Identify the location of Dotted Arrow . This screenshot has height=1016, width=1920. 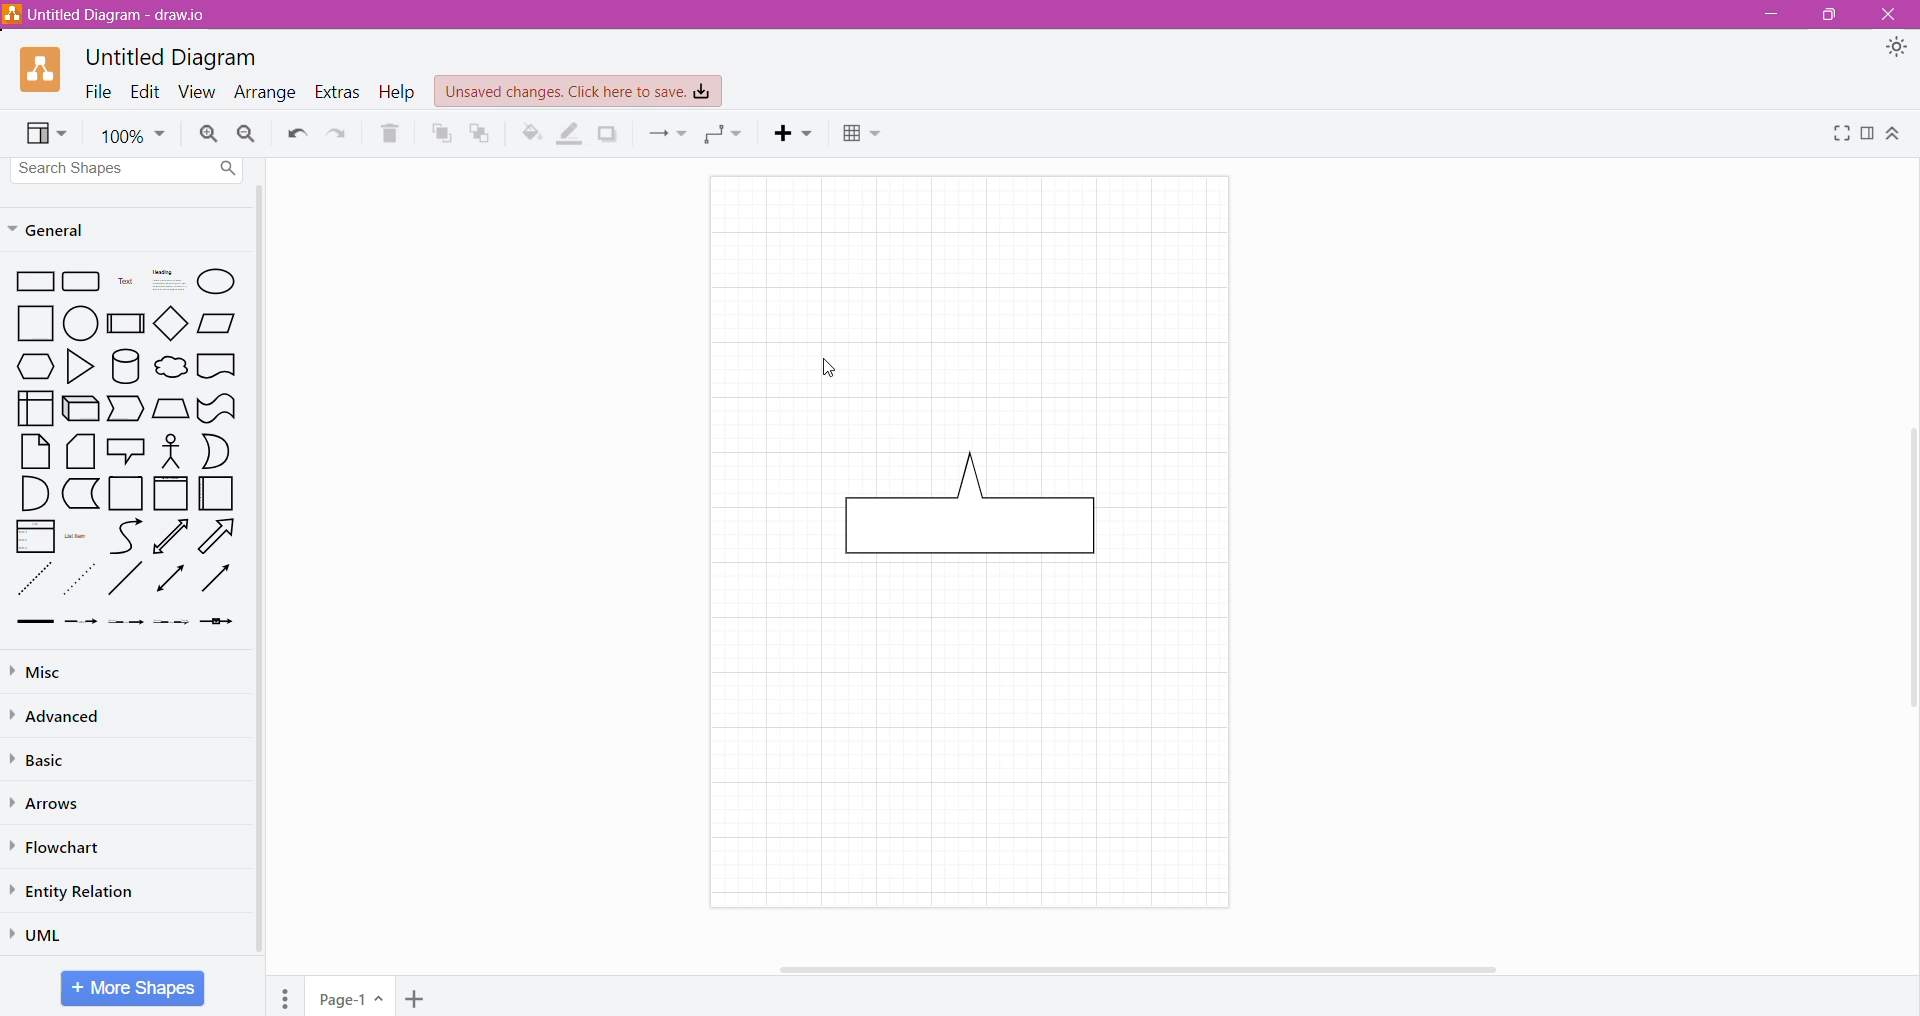
(82, 579).